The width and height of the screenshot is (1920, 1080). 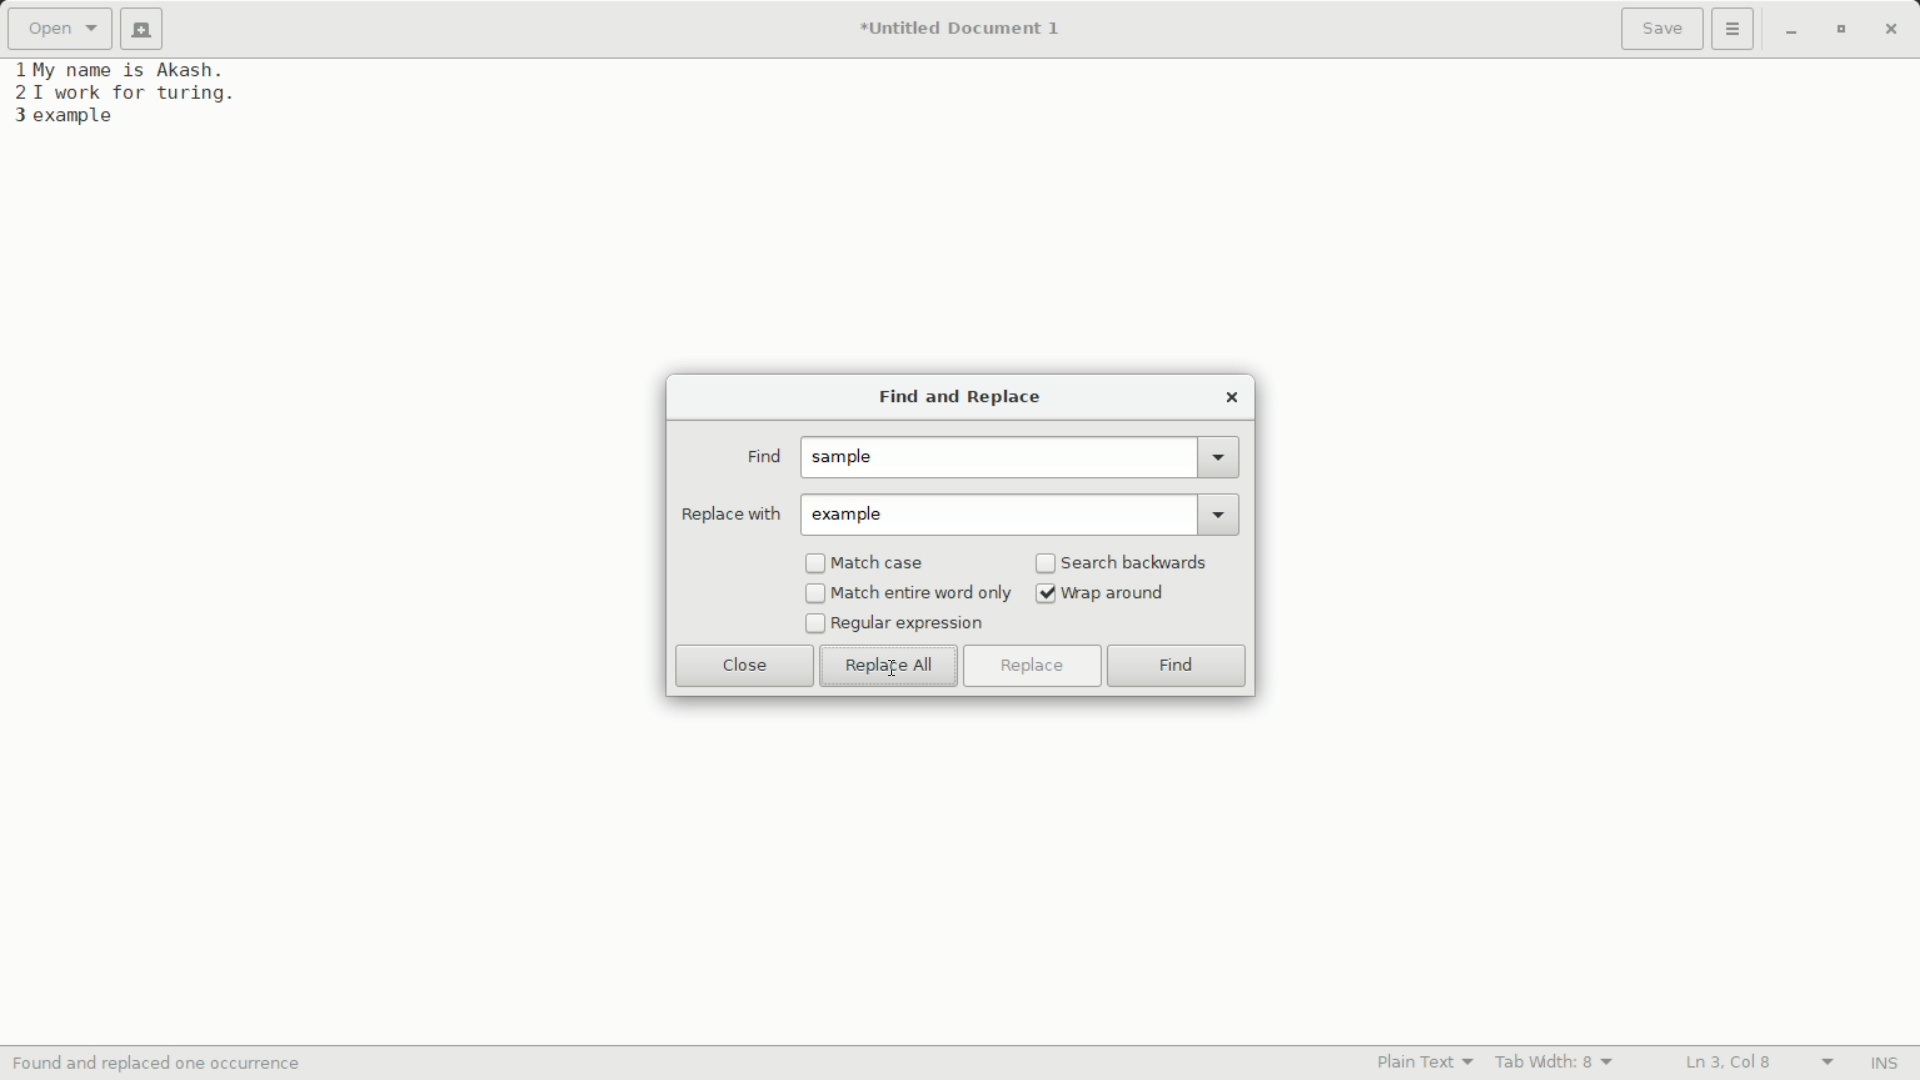 I want to click on checkbox, so click(x=813, y=624).